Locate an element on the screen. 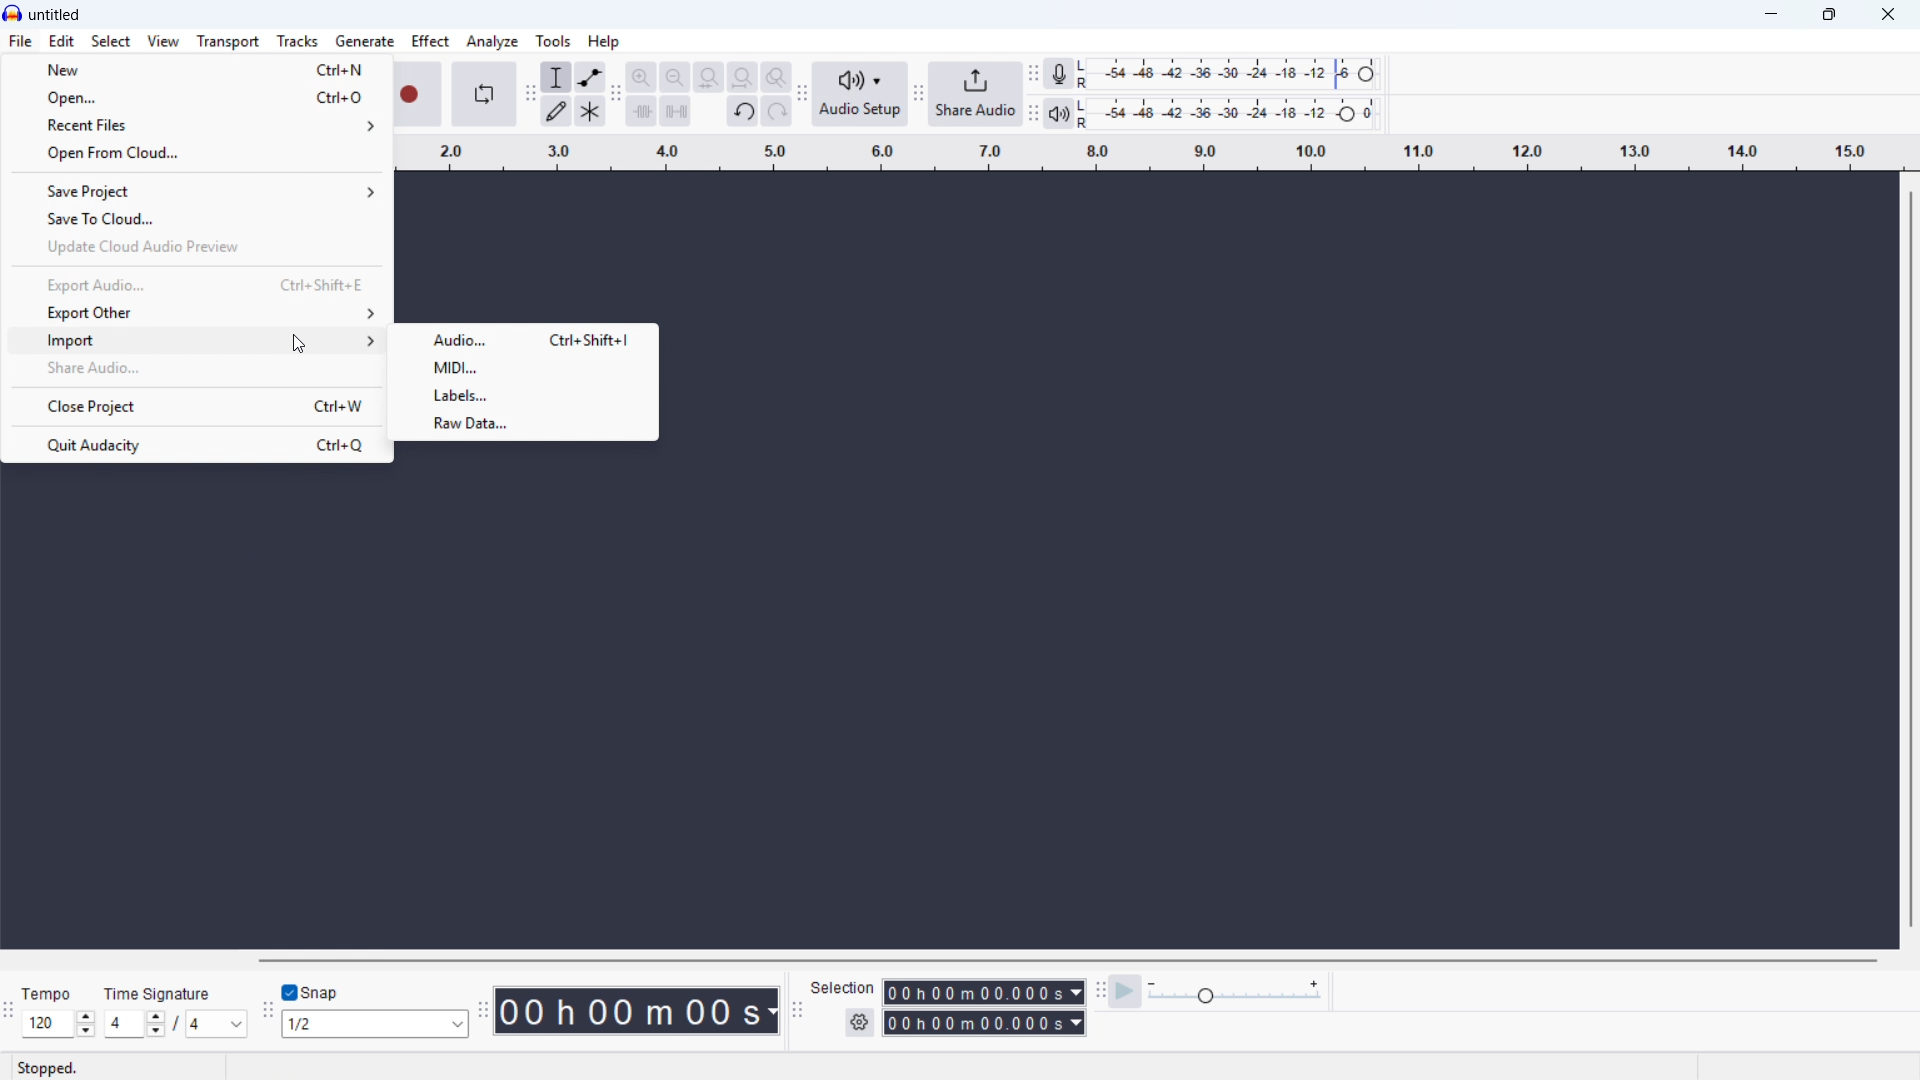  Time toolbar  is located at coordinates (482, 1013).